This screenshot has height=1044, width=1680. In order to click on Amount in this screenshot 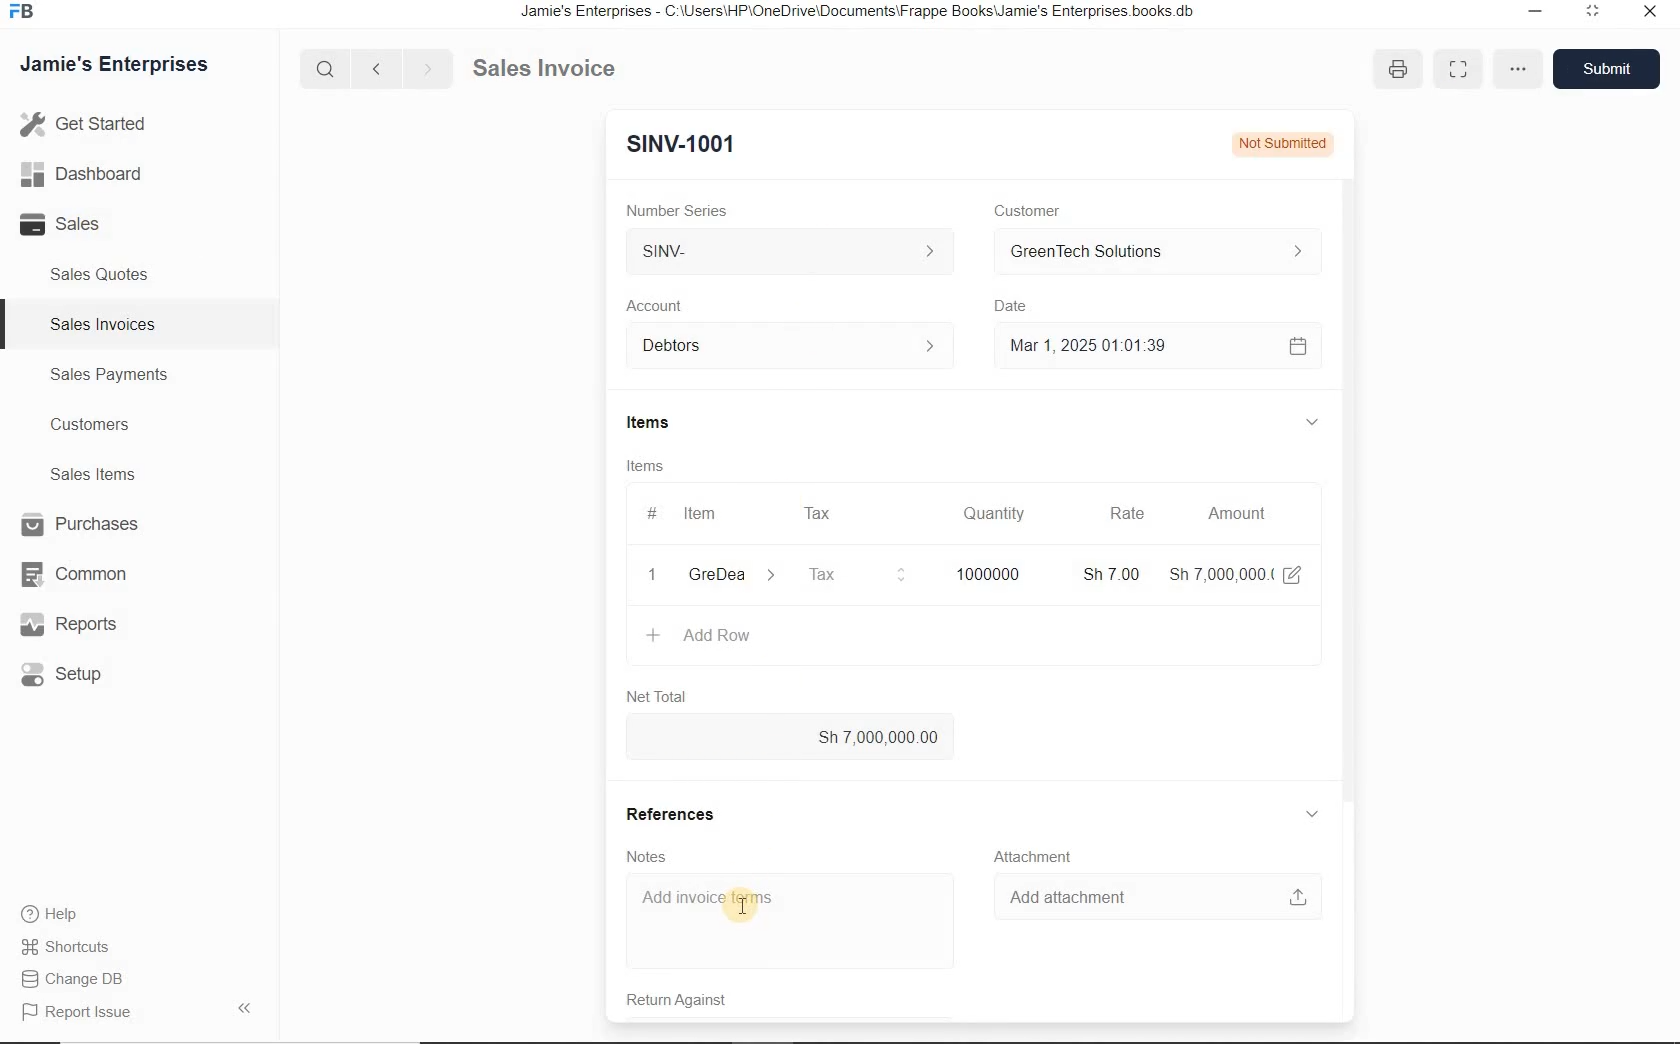, I will do `click(1236, 513)`.